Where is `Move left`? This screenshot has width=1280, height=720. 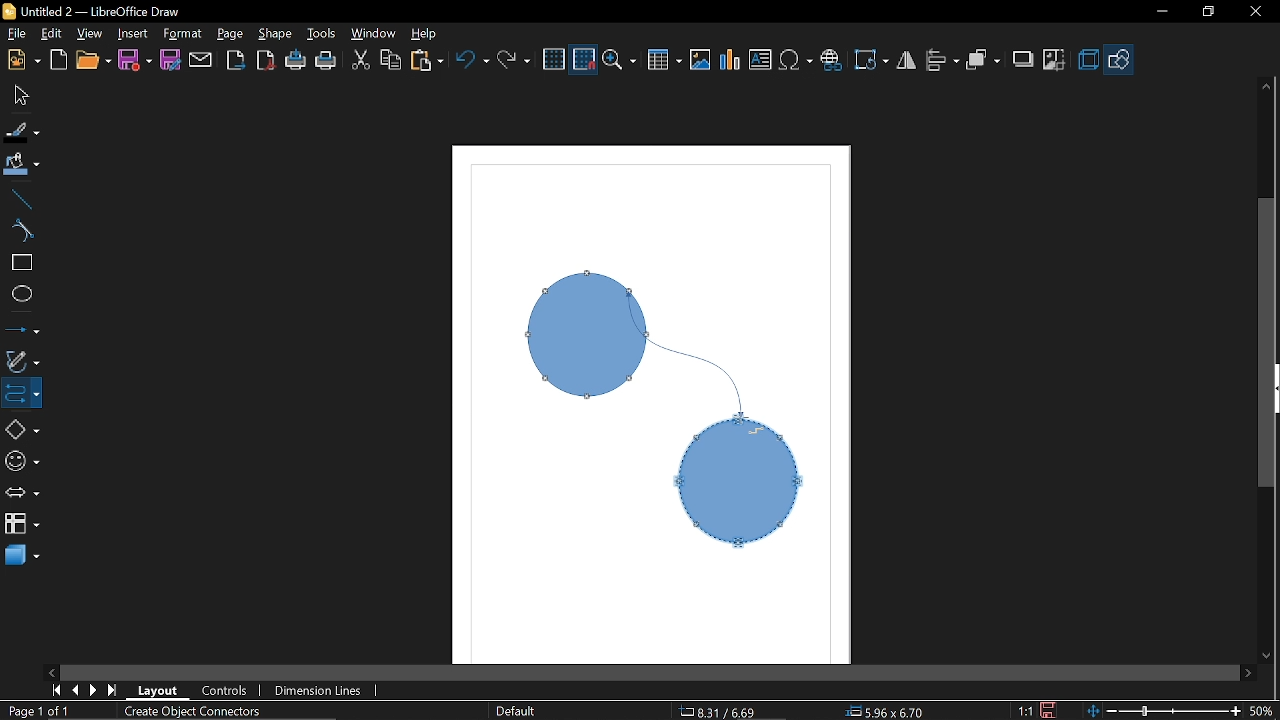 Move left is located at coordinates (51, 672).